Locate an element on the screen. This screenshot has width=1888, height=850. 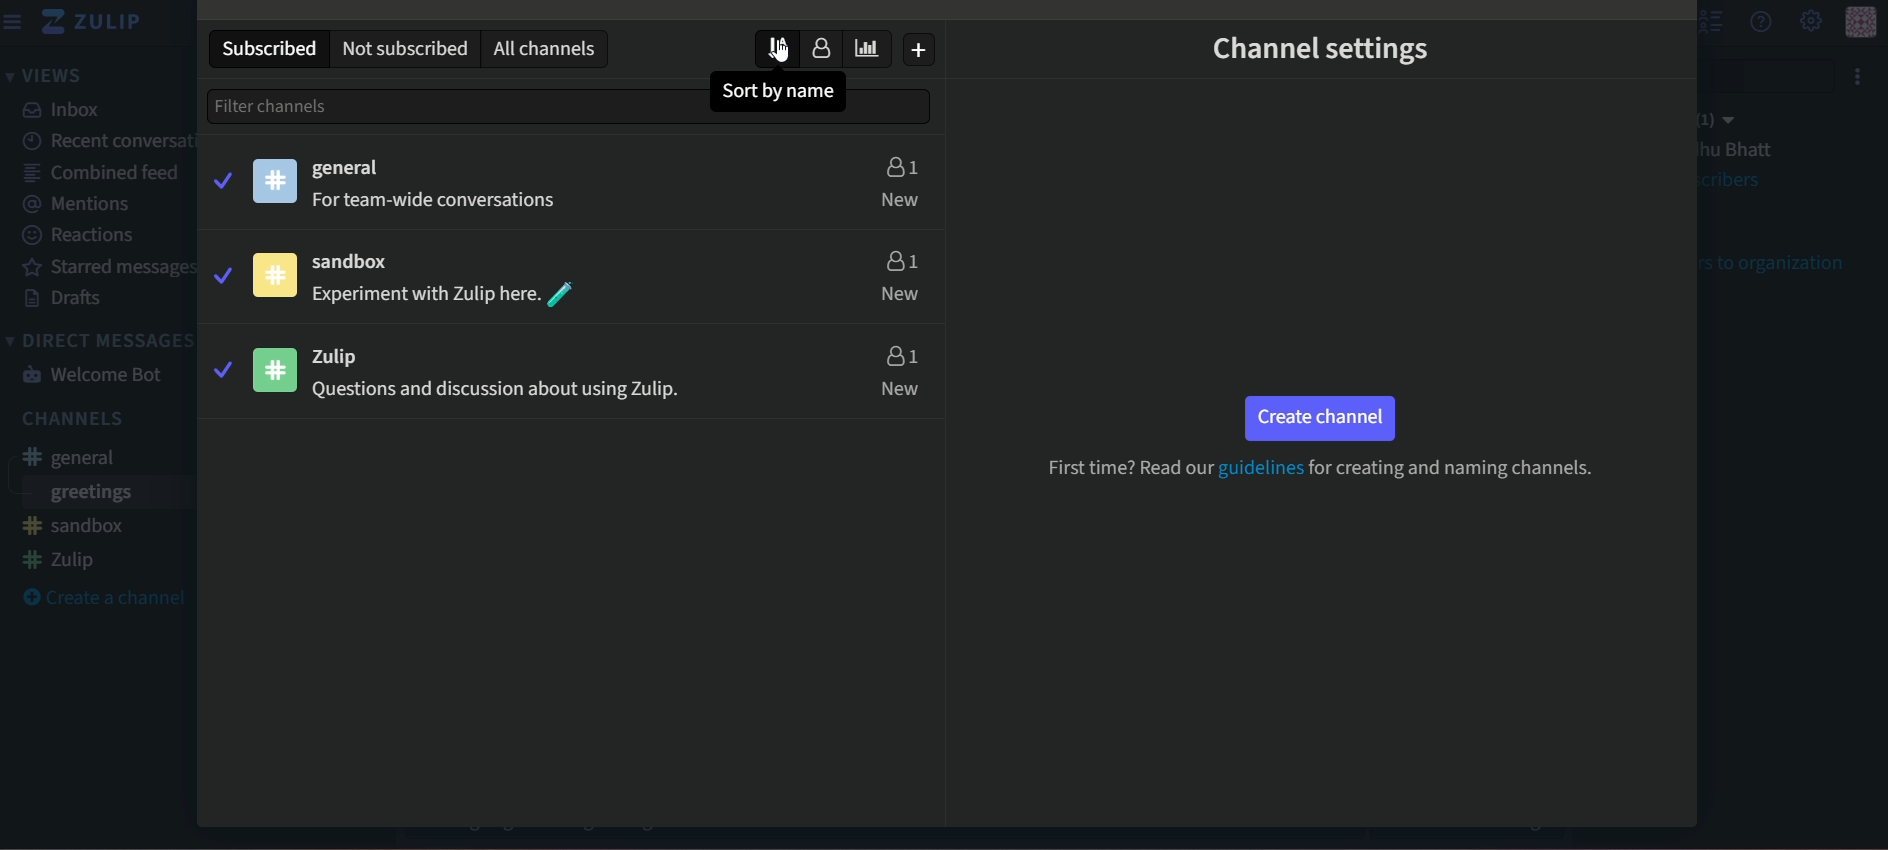
users is located at coordinates (899, 276).